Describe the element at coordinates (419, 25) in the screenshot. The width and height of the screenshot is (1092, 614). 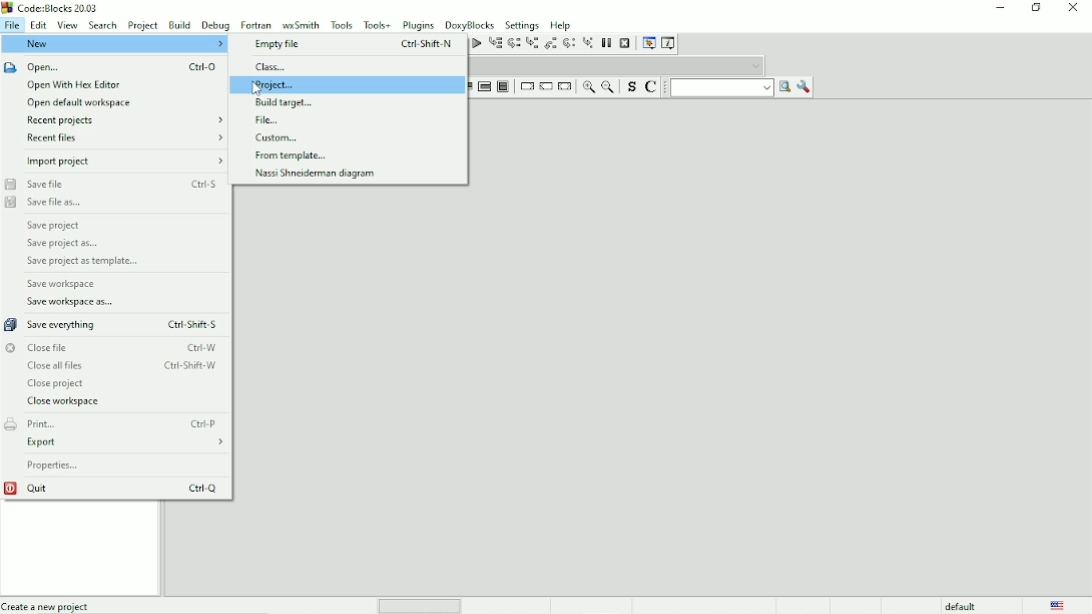
I see `Plugins` at that location.